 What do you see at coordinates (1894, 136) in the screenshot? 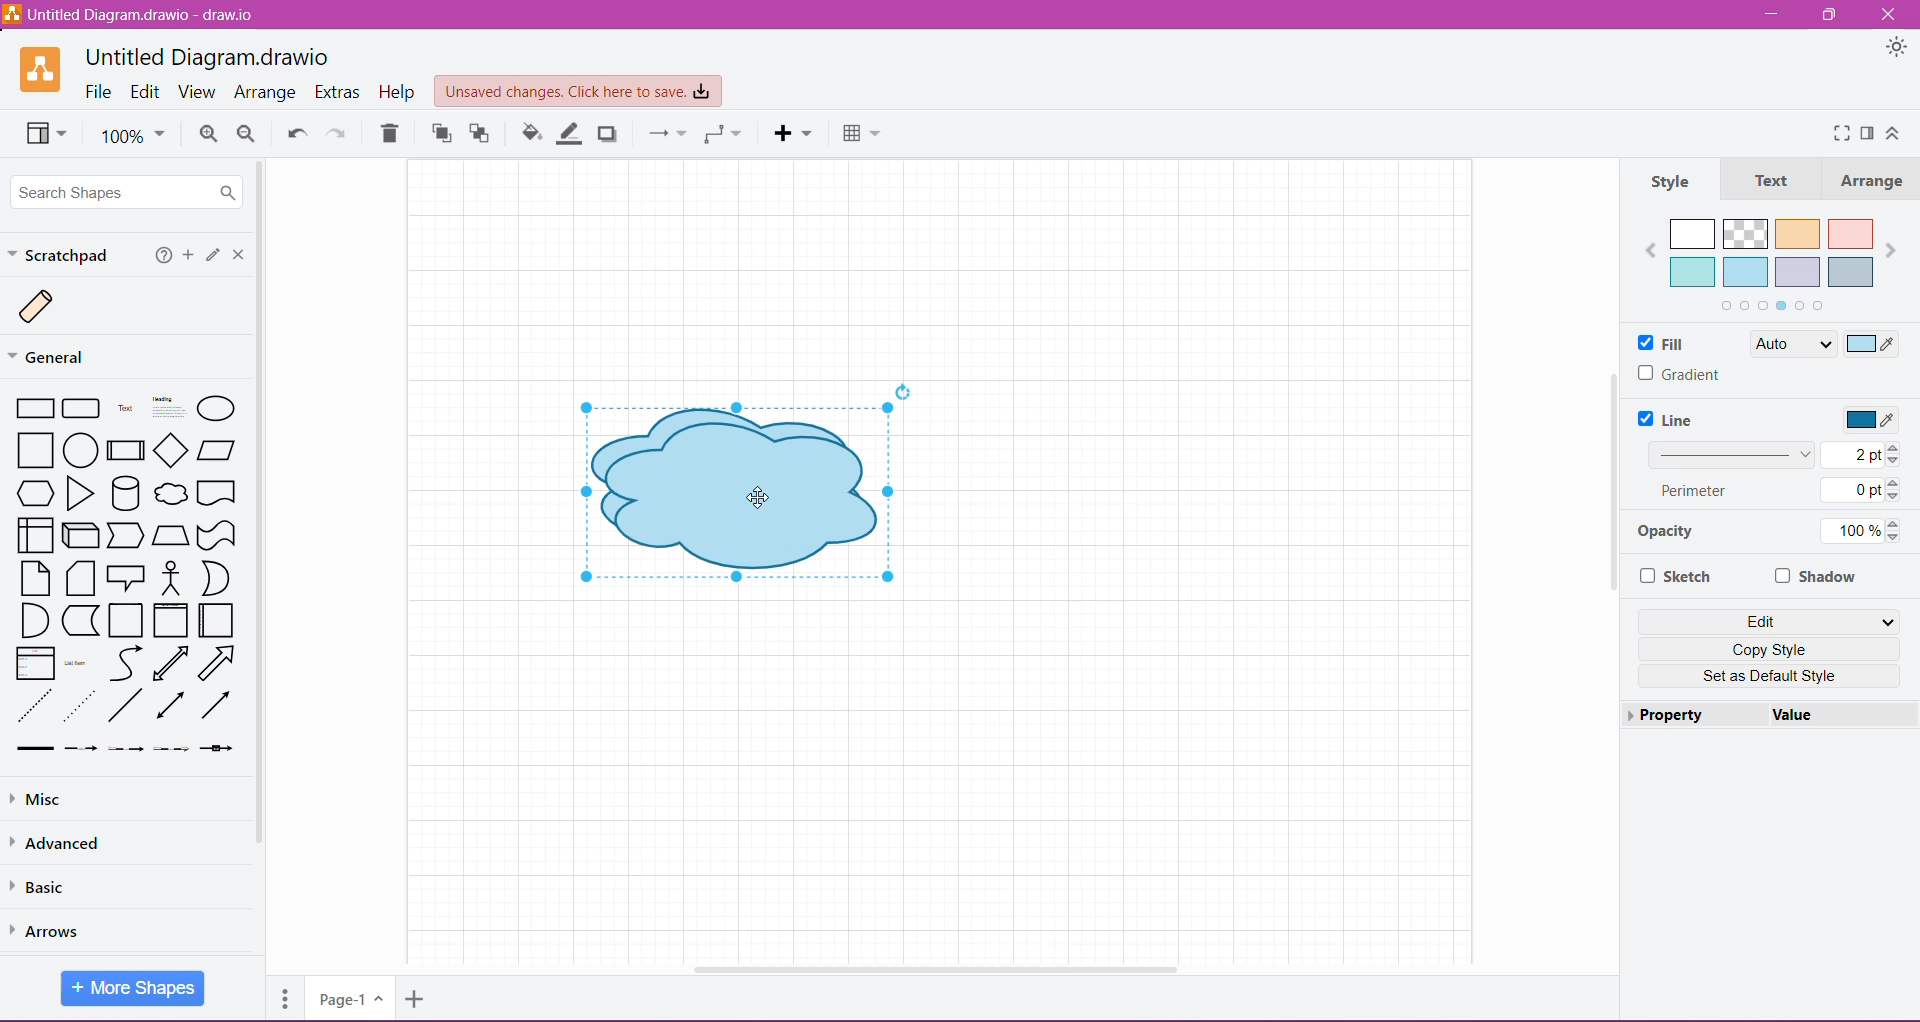
I see `Expand/Collapse` at bounding box center [1894, 136].